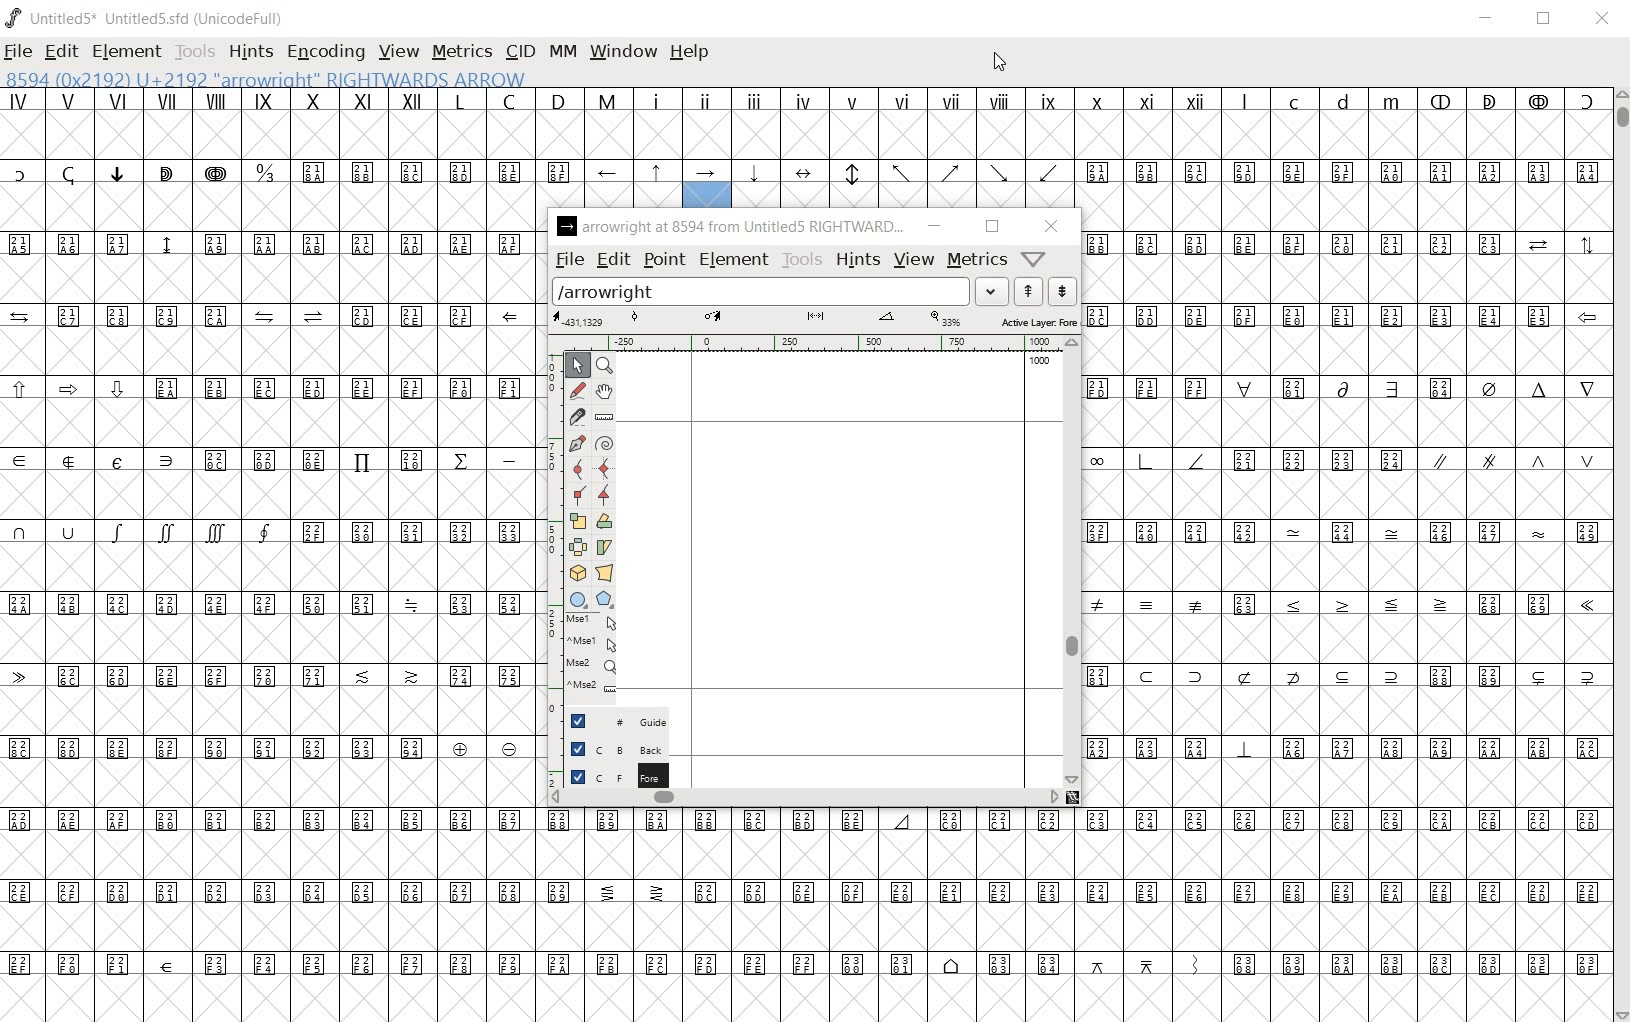  What do you see at coordinates (978, 258) in the screenshot?
I see `metrics` at bounding box center [978, 258].